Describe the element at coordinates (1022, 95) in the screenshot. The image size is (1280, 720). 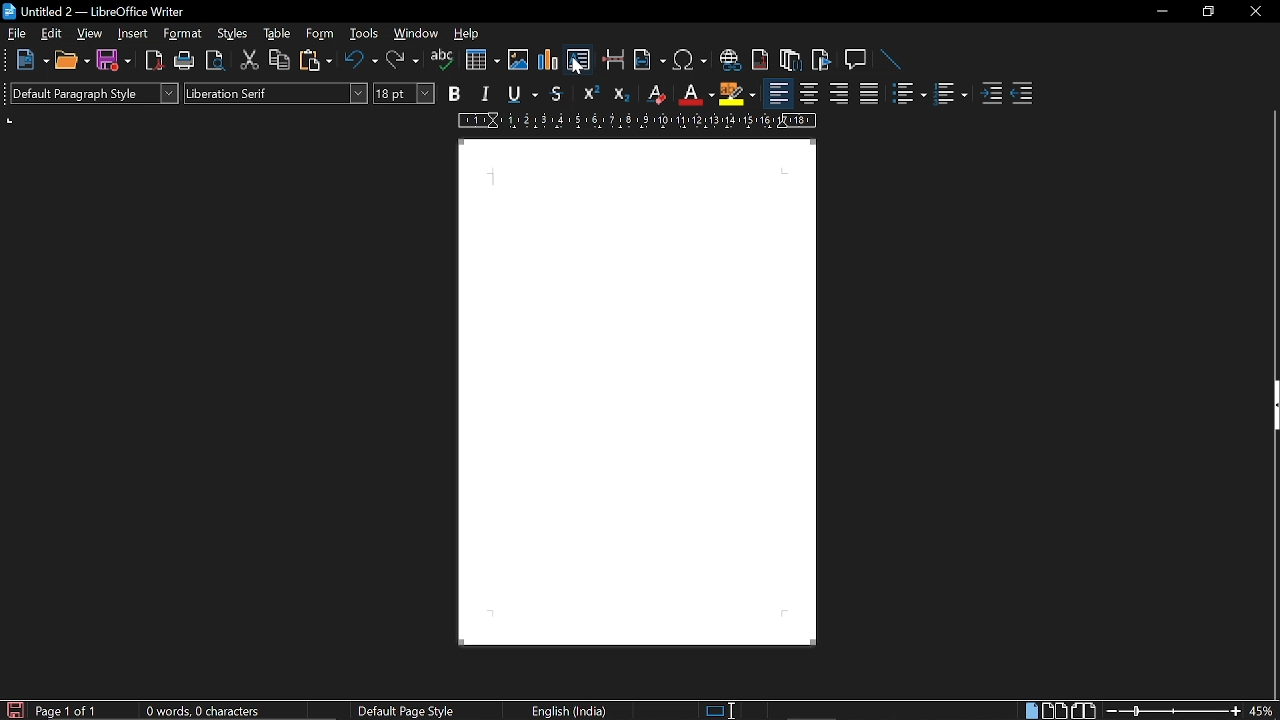
I see `indent right` at that location.